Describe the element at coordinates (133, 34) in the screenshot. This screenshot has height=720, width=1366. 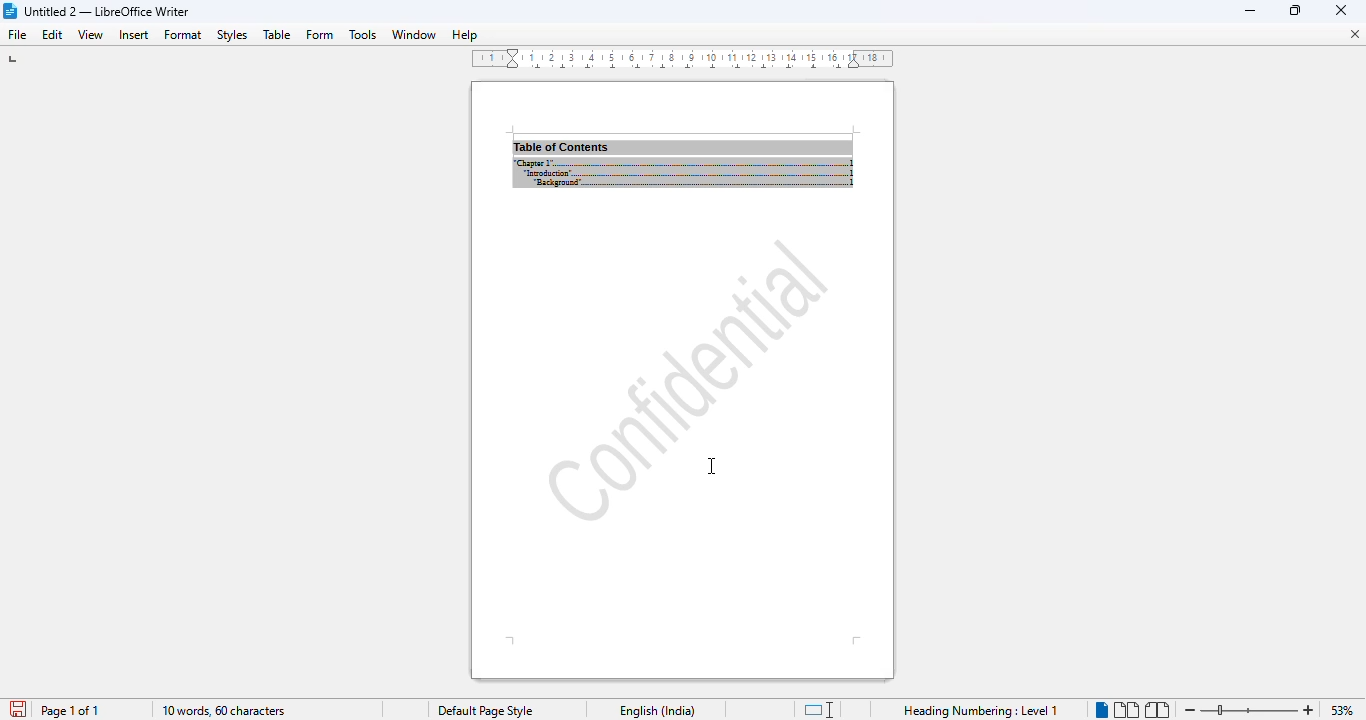
I see `insert` at that location.